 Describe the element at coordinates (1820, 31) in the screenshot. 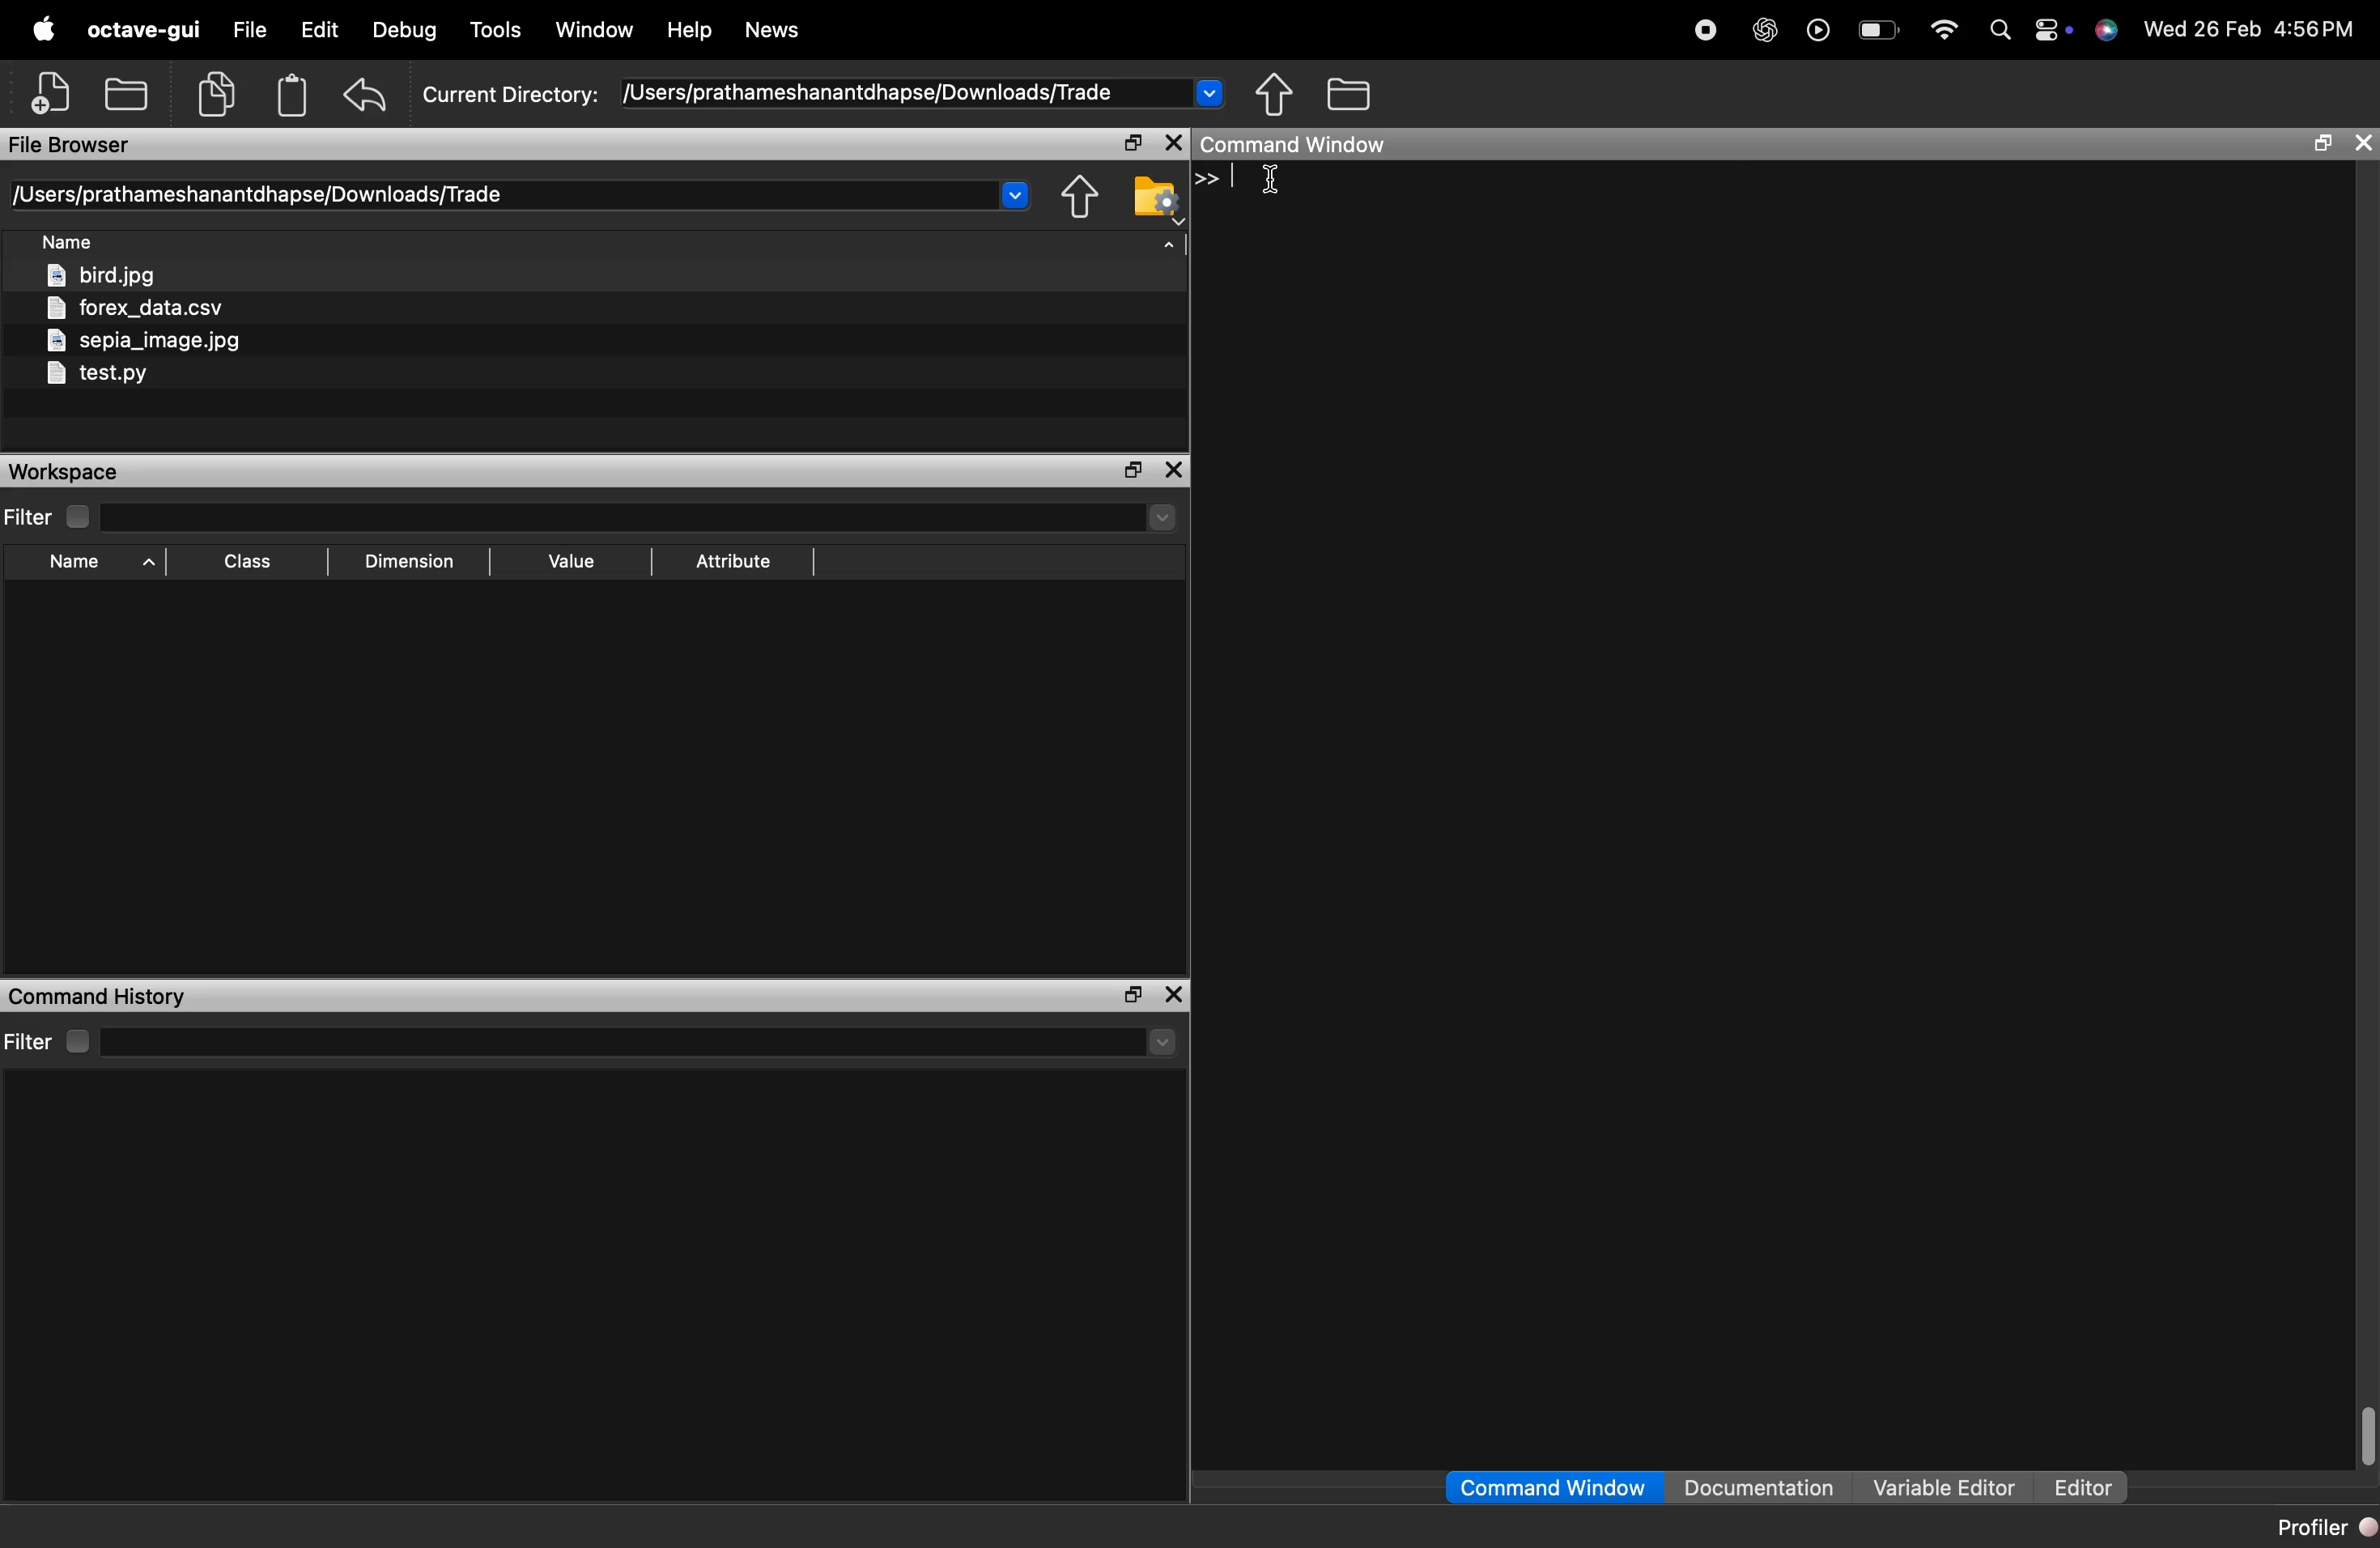

I see `play` at that location.